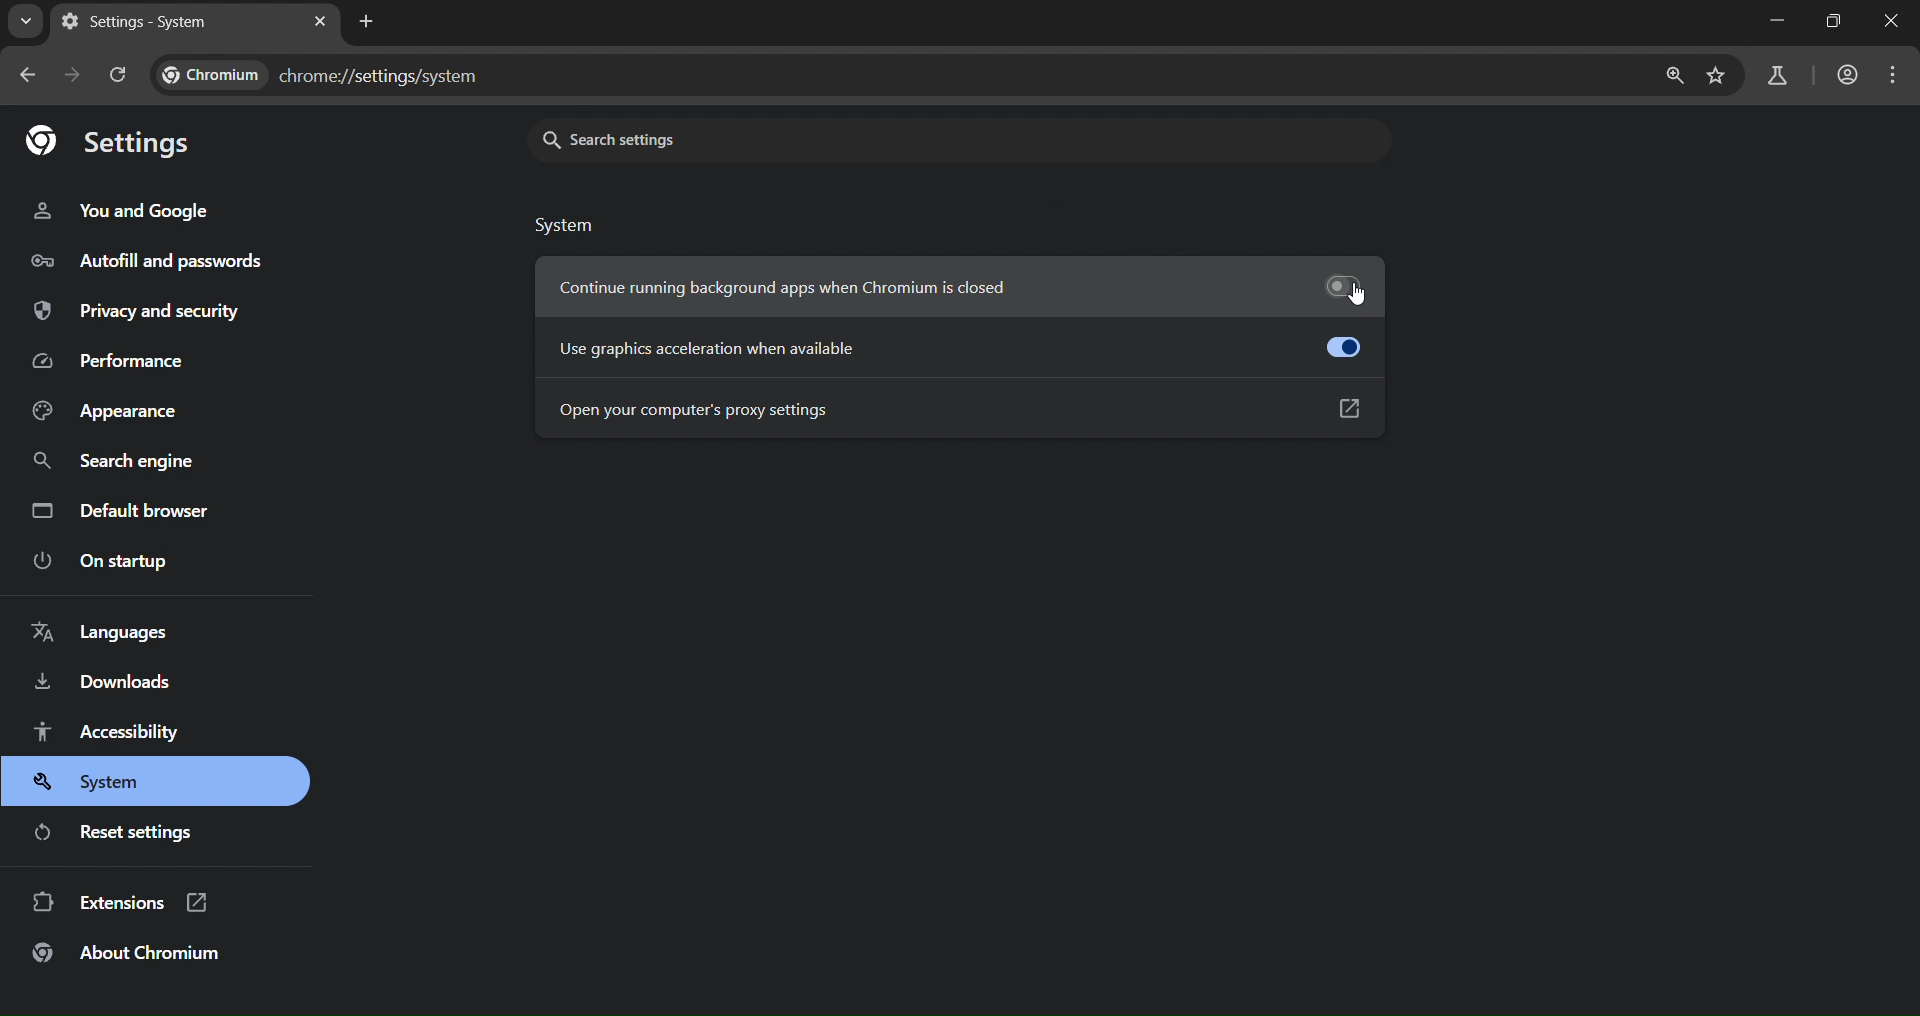  I want to click on reset settings, so click(124, 832).